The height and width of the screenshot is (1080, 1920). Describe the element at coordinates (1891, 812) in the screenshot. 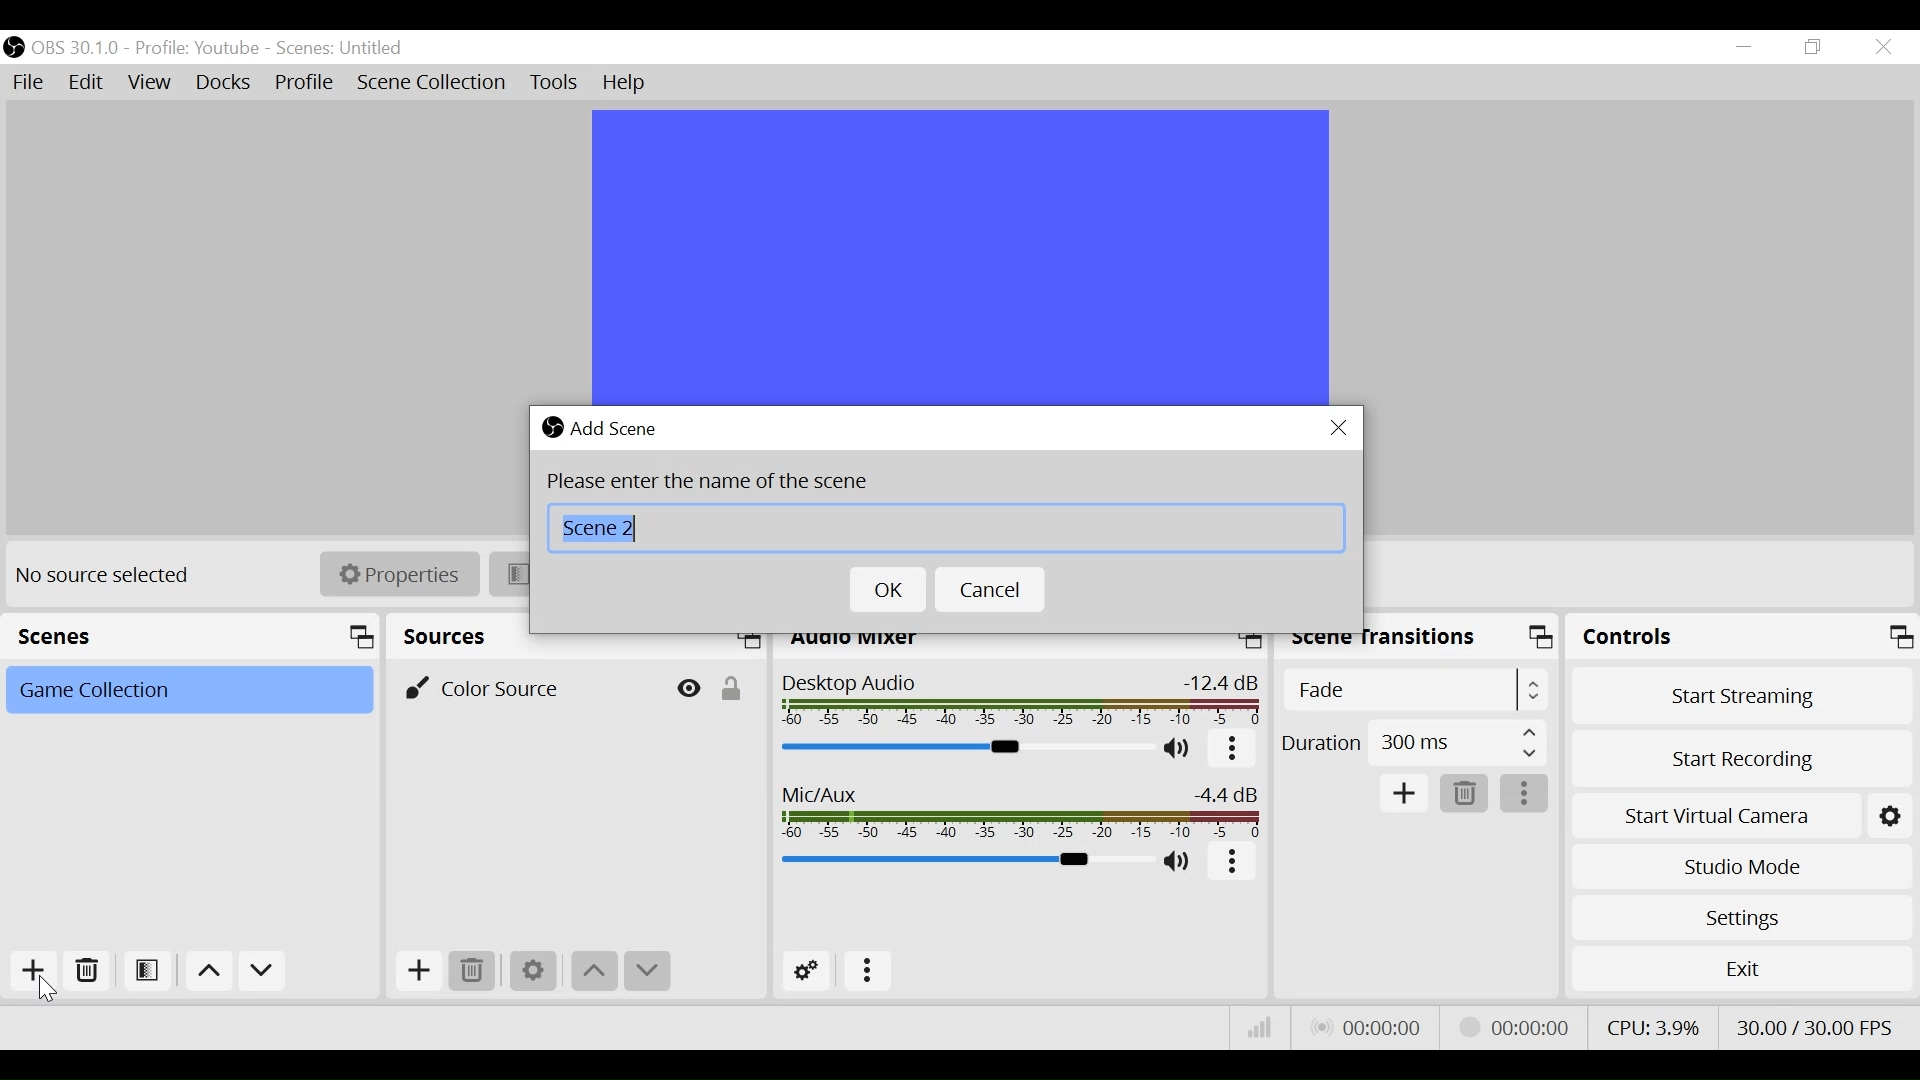

I see `Setting` at that location.